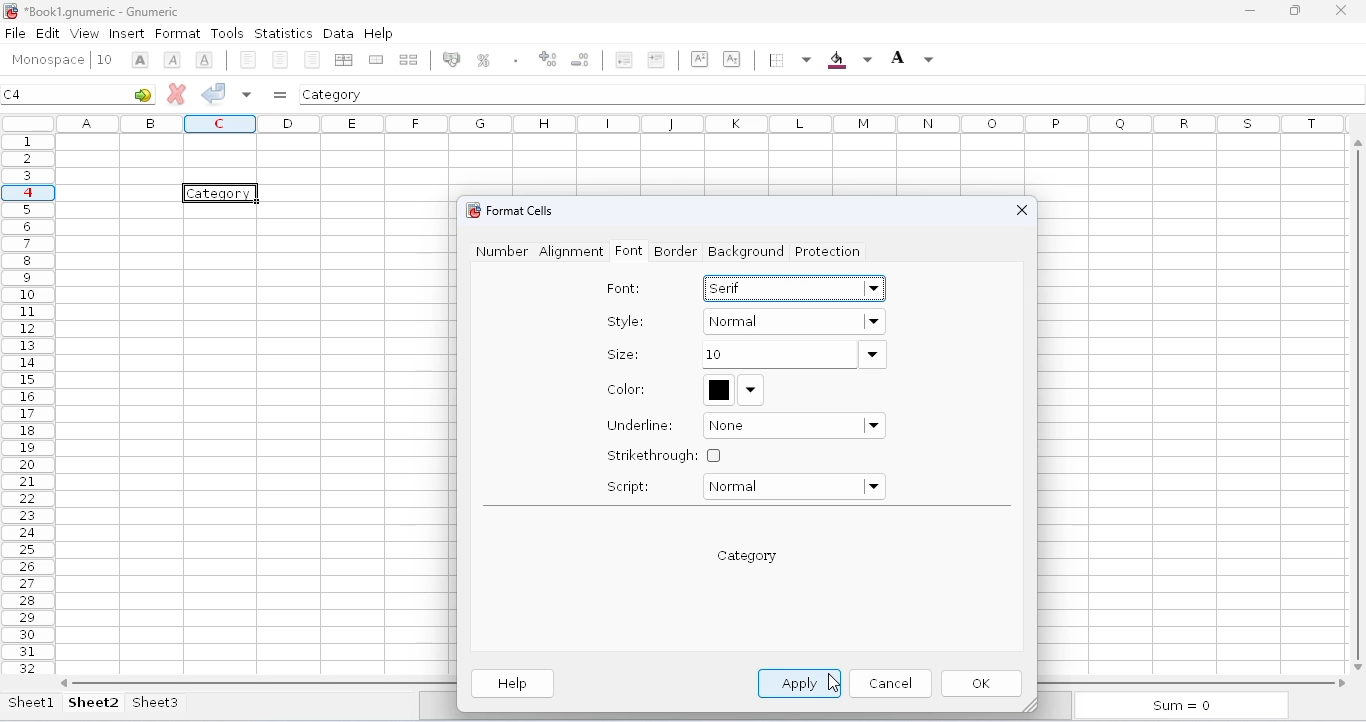 Image resolution: width=1366 pixels, height=722 pixels. I want to click on apply, so click(801, 683).